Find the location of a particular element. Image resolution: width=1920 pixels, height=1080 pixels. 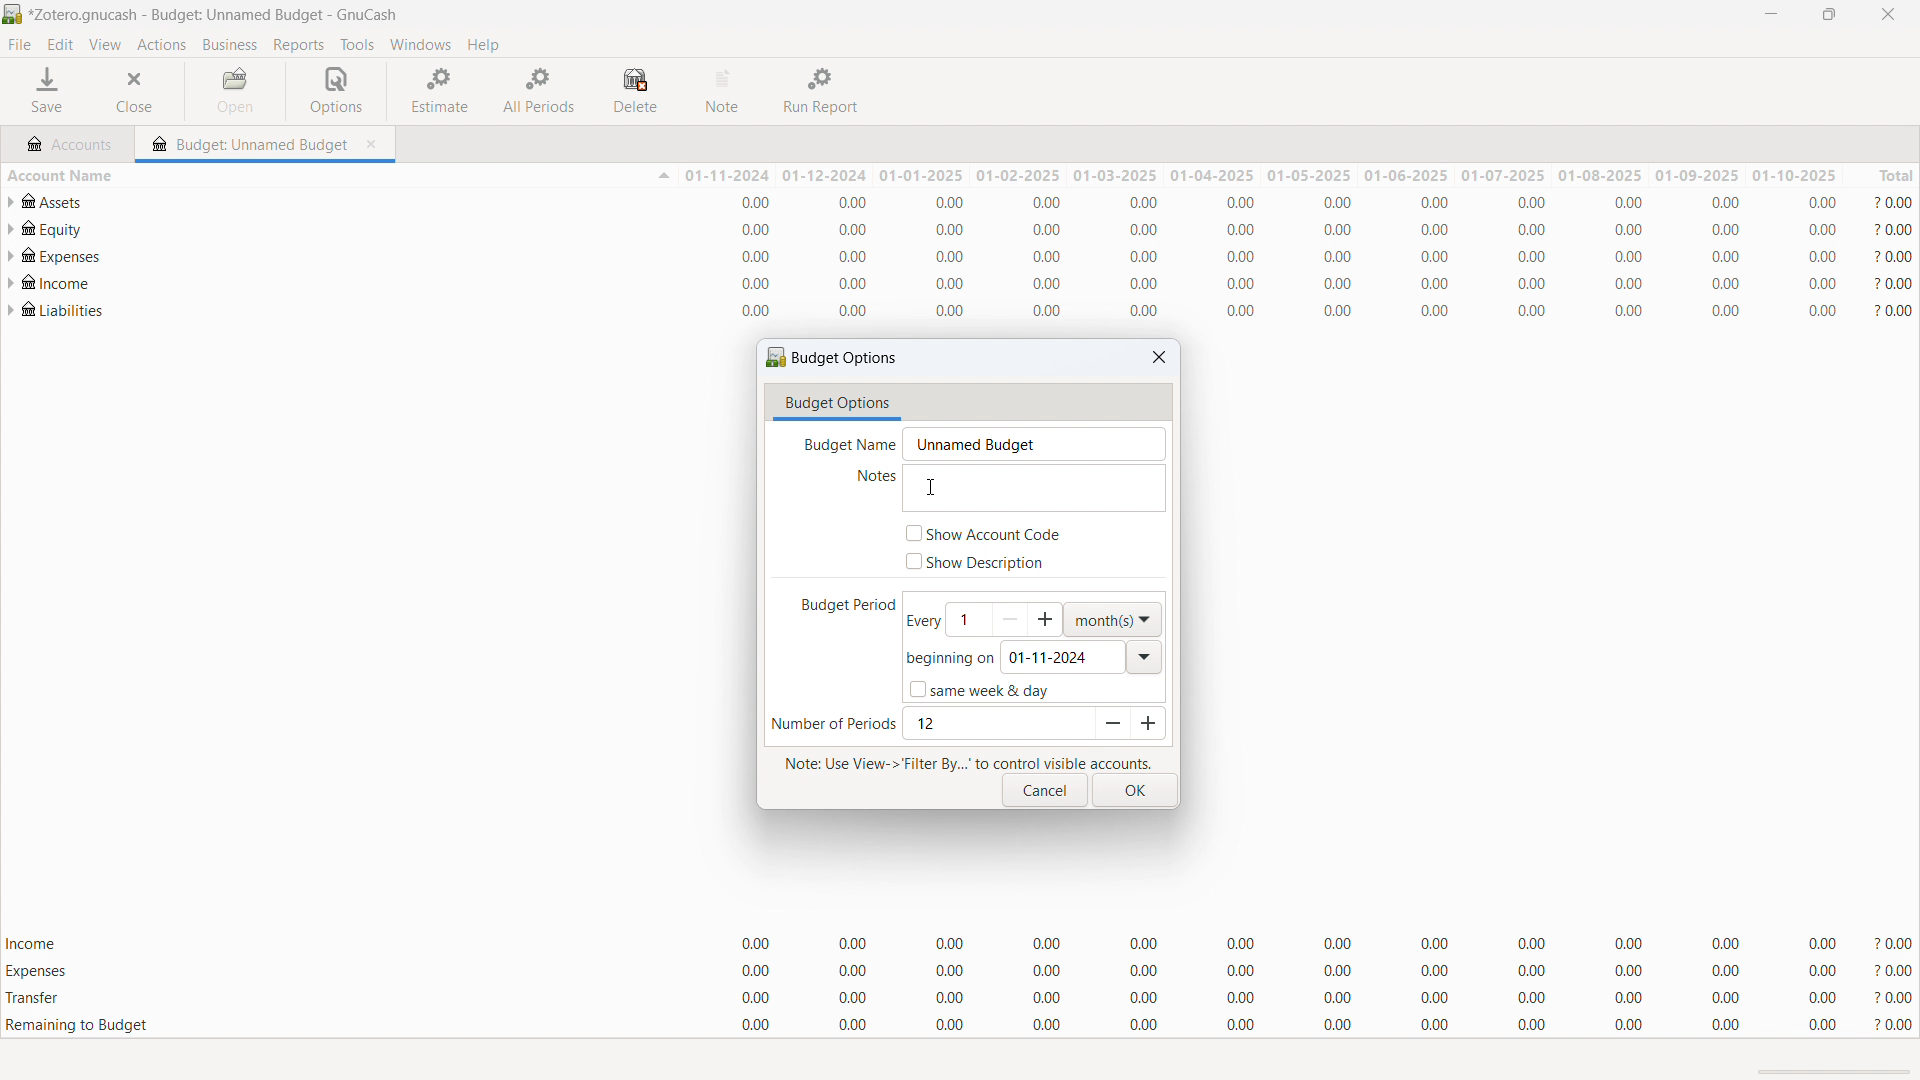

delete is located at coordinates (639, 91).